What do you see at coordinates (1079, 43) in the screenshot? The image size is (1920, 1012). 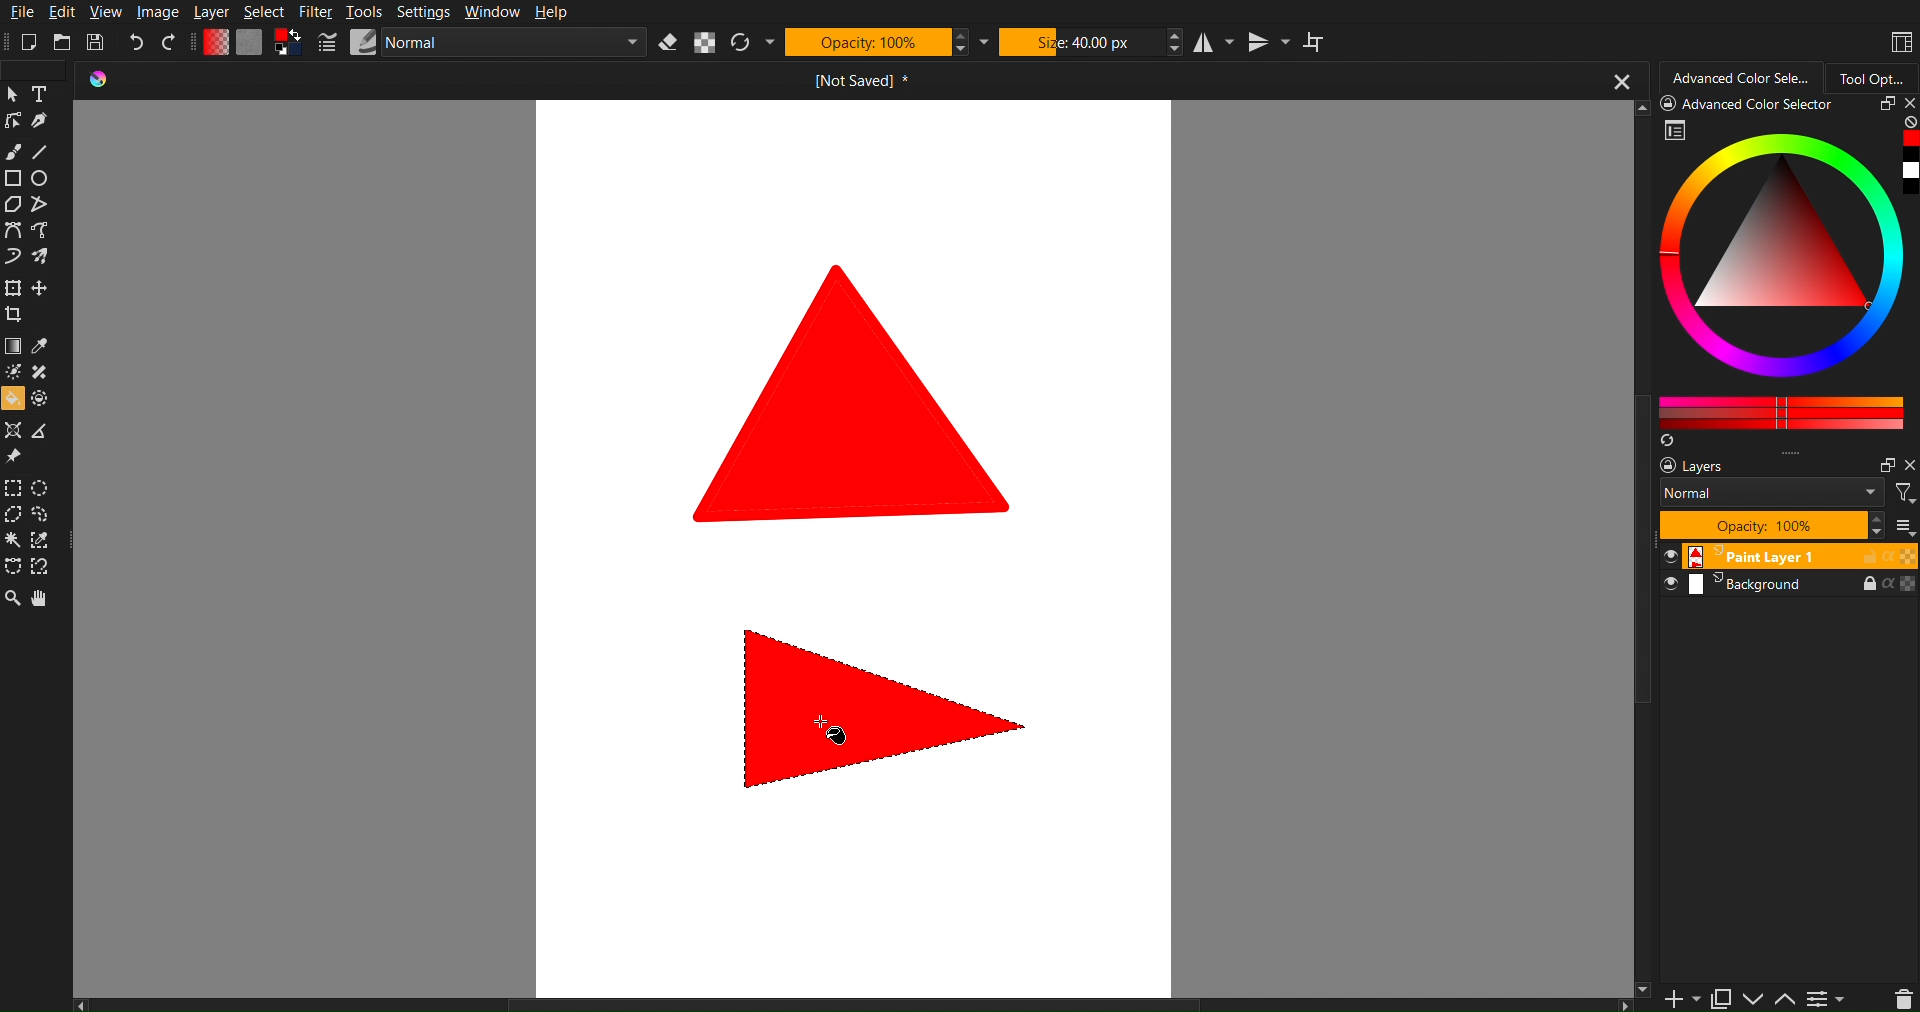 I see `Size` at bounding box center [1079, 43].